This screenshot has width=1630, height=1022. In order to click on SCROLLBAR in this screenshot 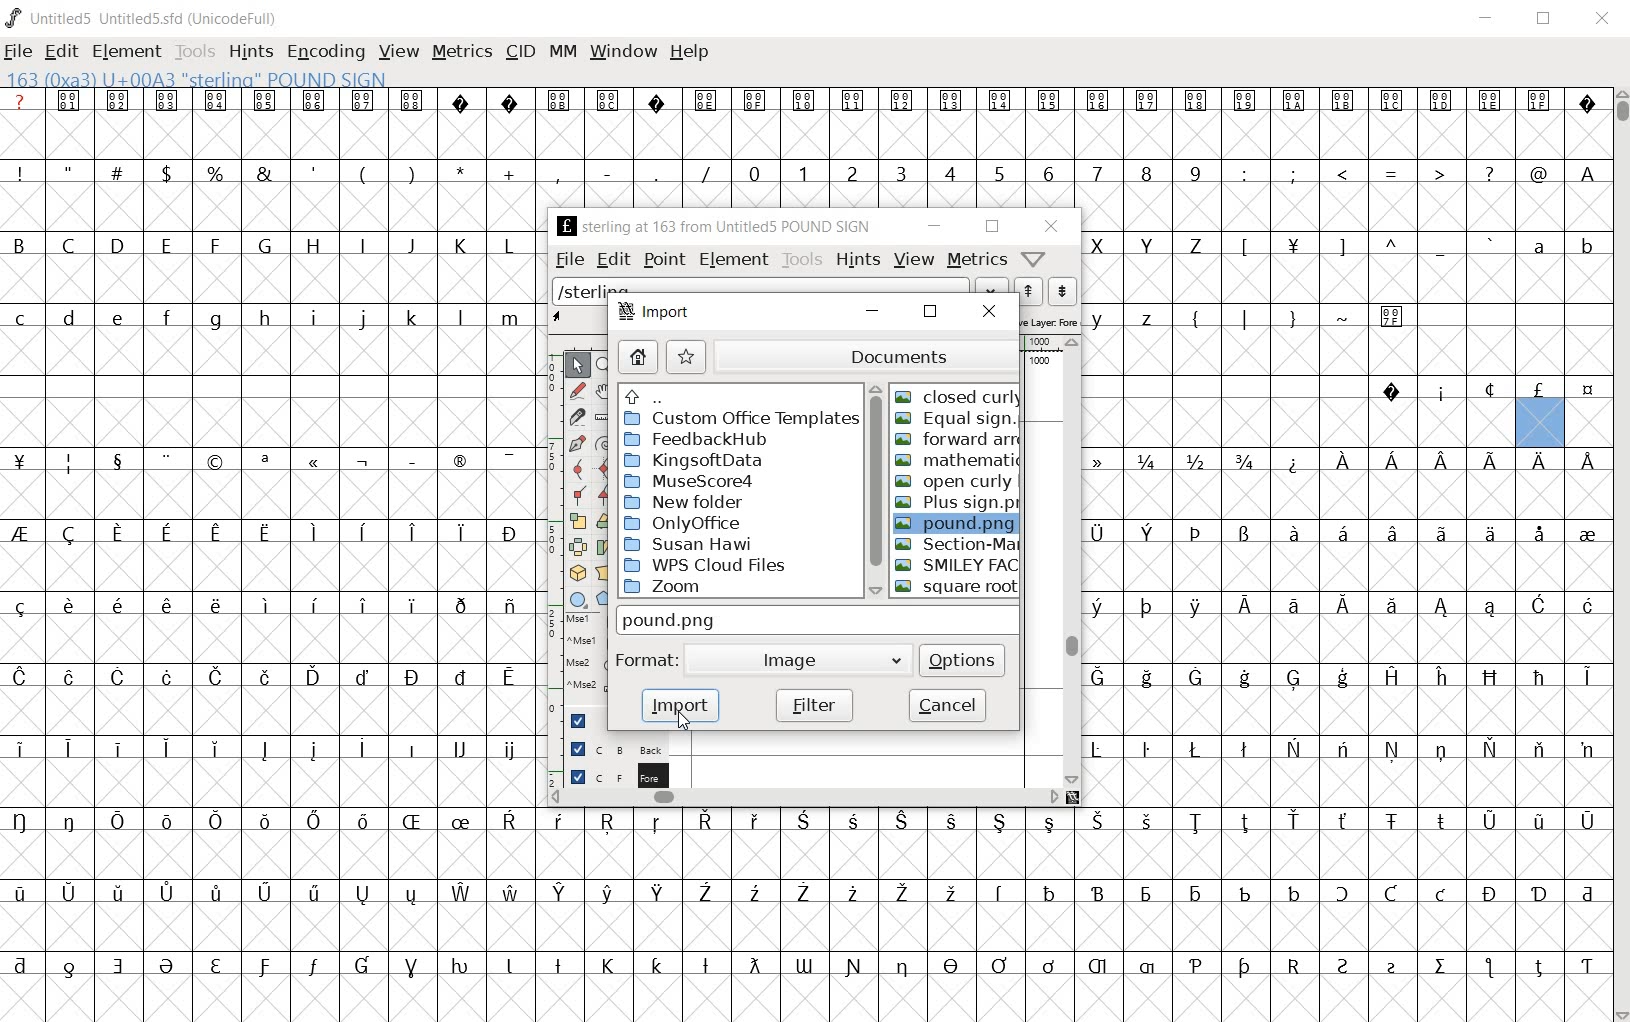, I will do `click(1620, 554)`.